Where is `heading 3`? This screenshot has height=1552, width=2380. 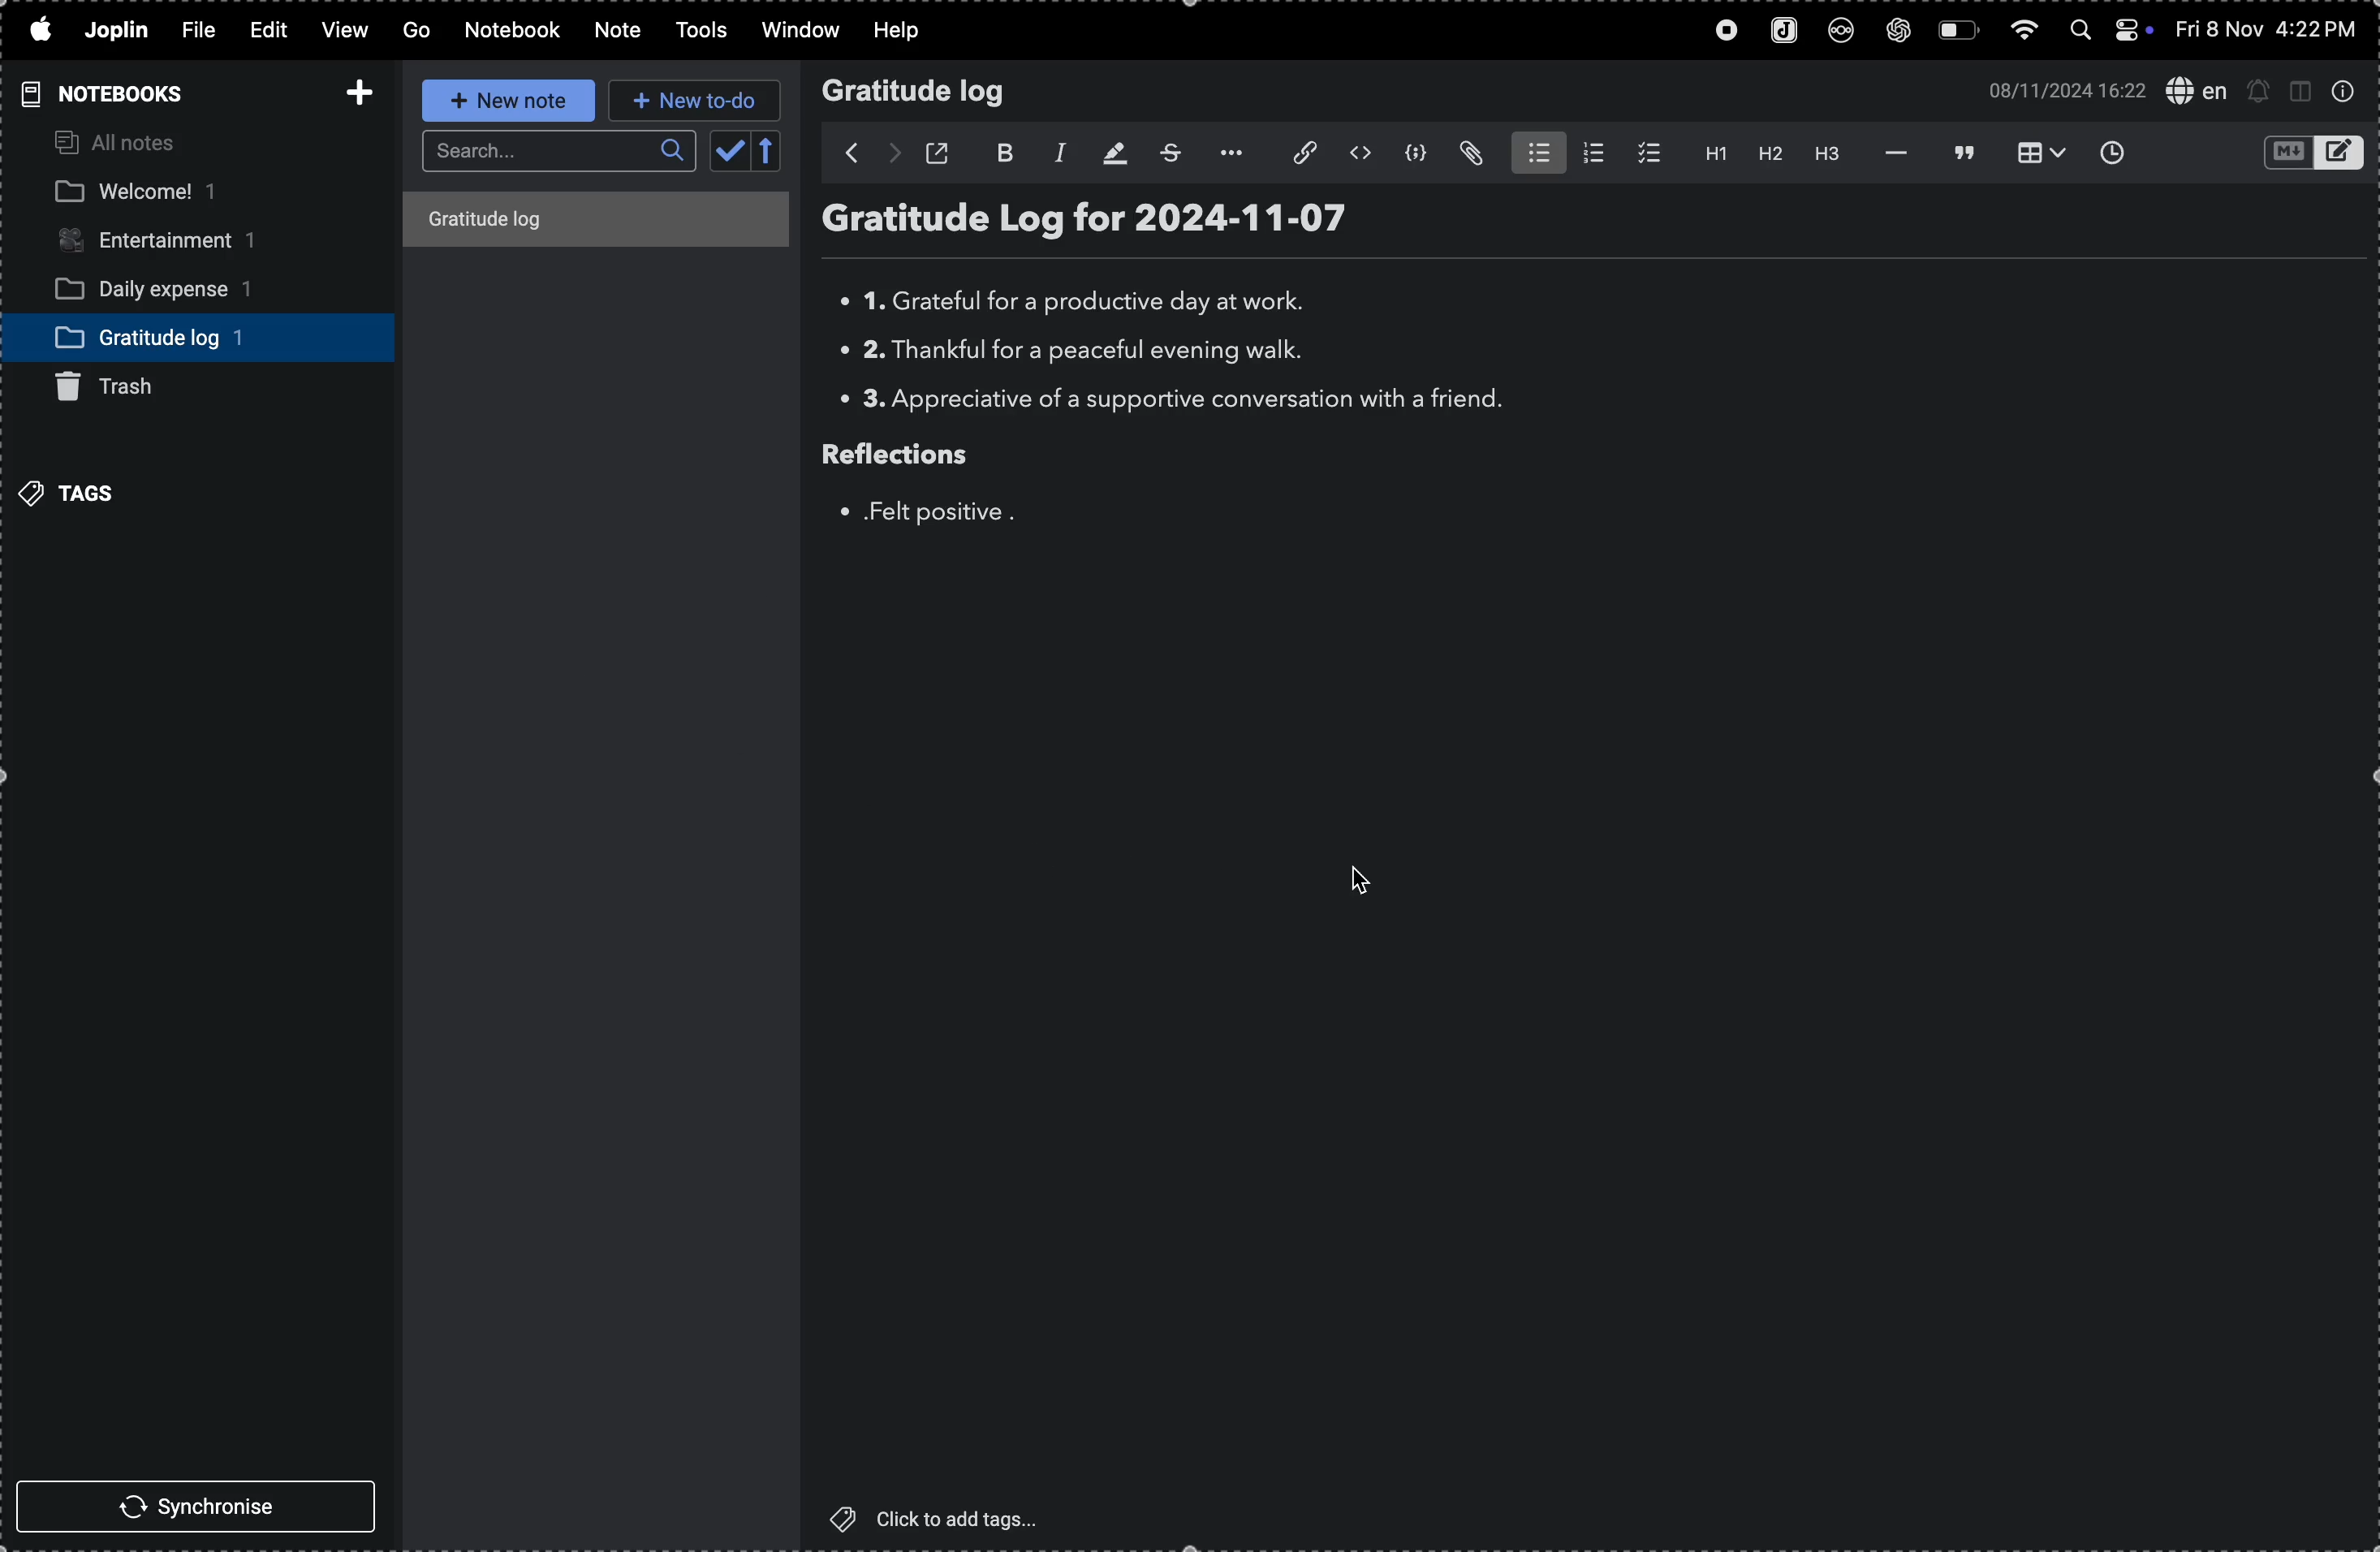 heading 3 is located at coordinates (1823, 156).